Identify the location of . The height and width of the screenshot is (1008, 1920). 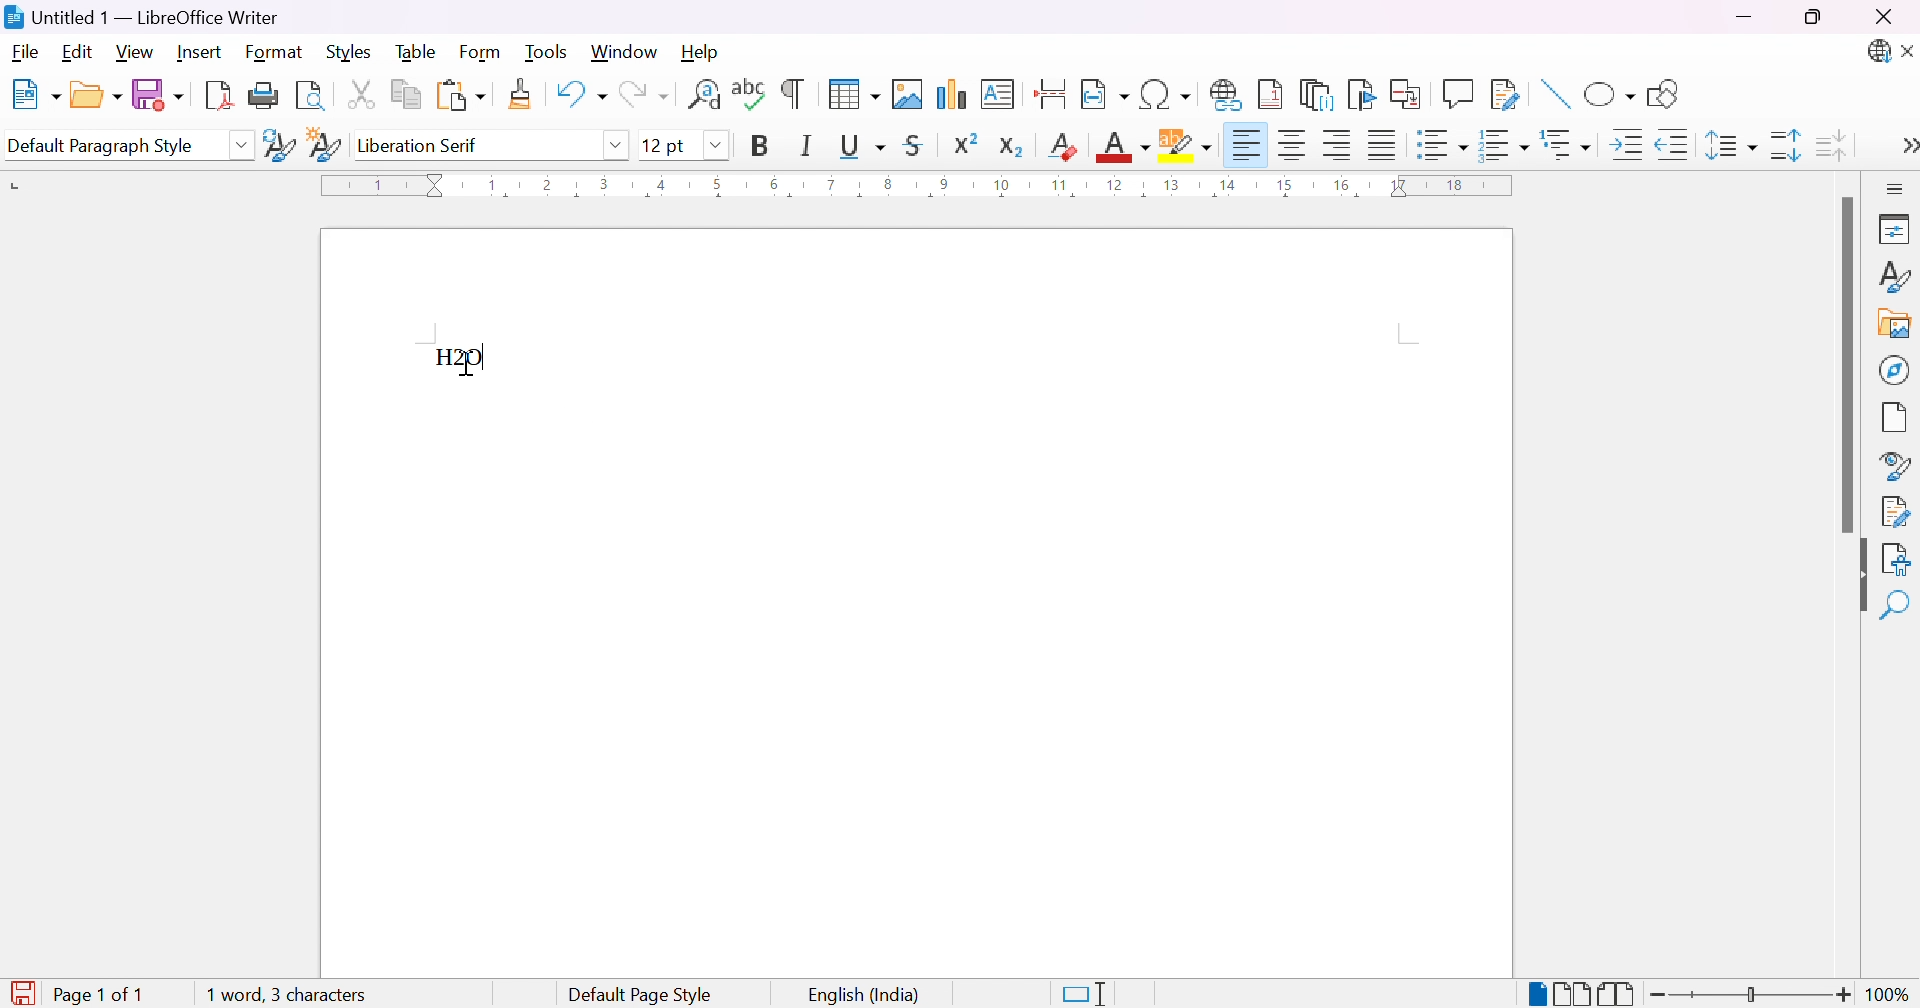
(520, 94).